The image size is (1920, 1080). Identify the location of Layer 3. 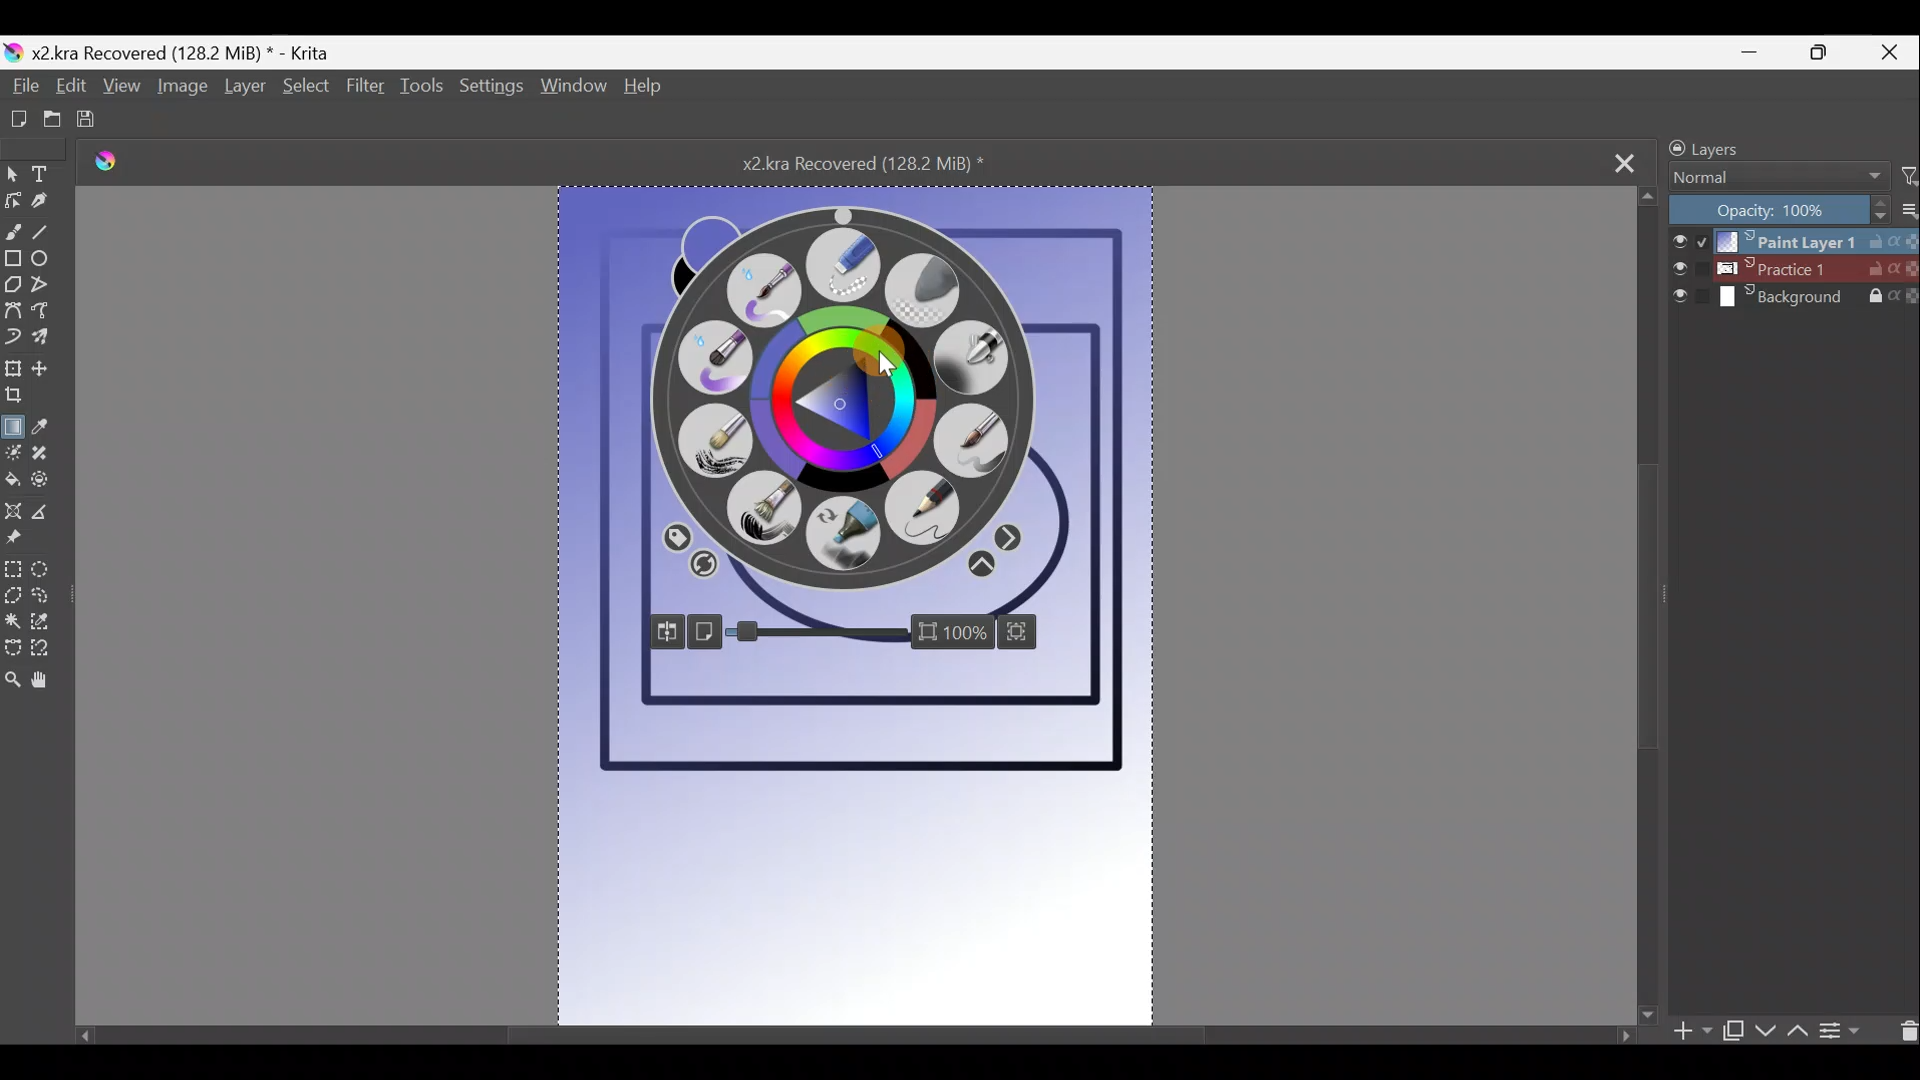
(1794, 299).